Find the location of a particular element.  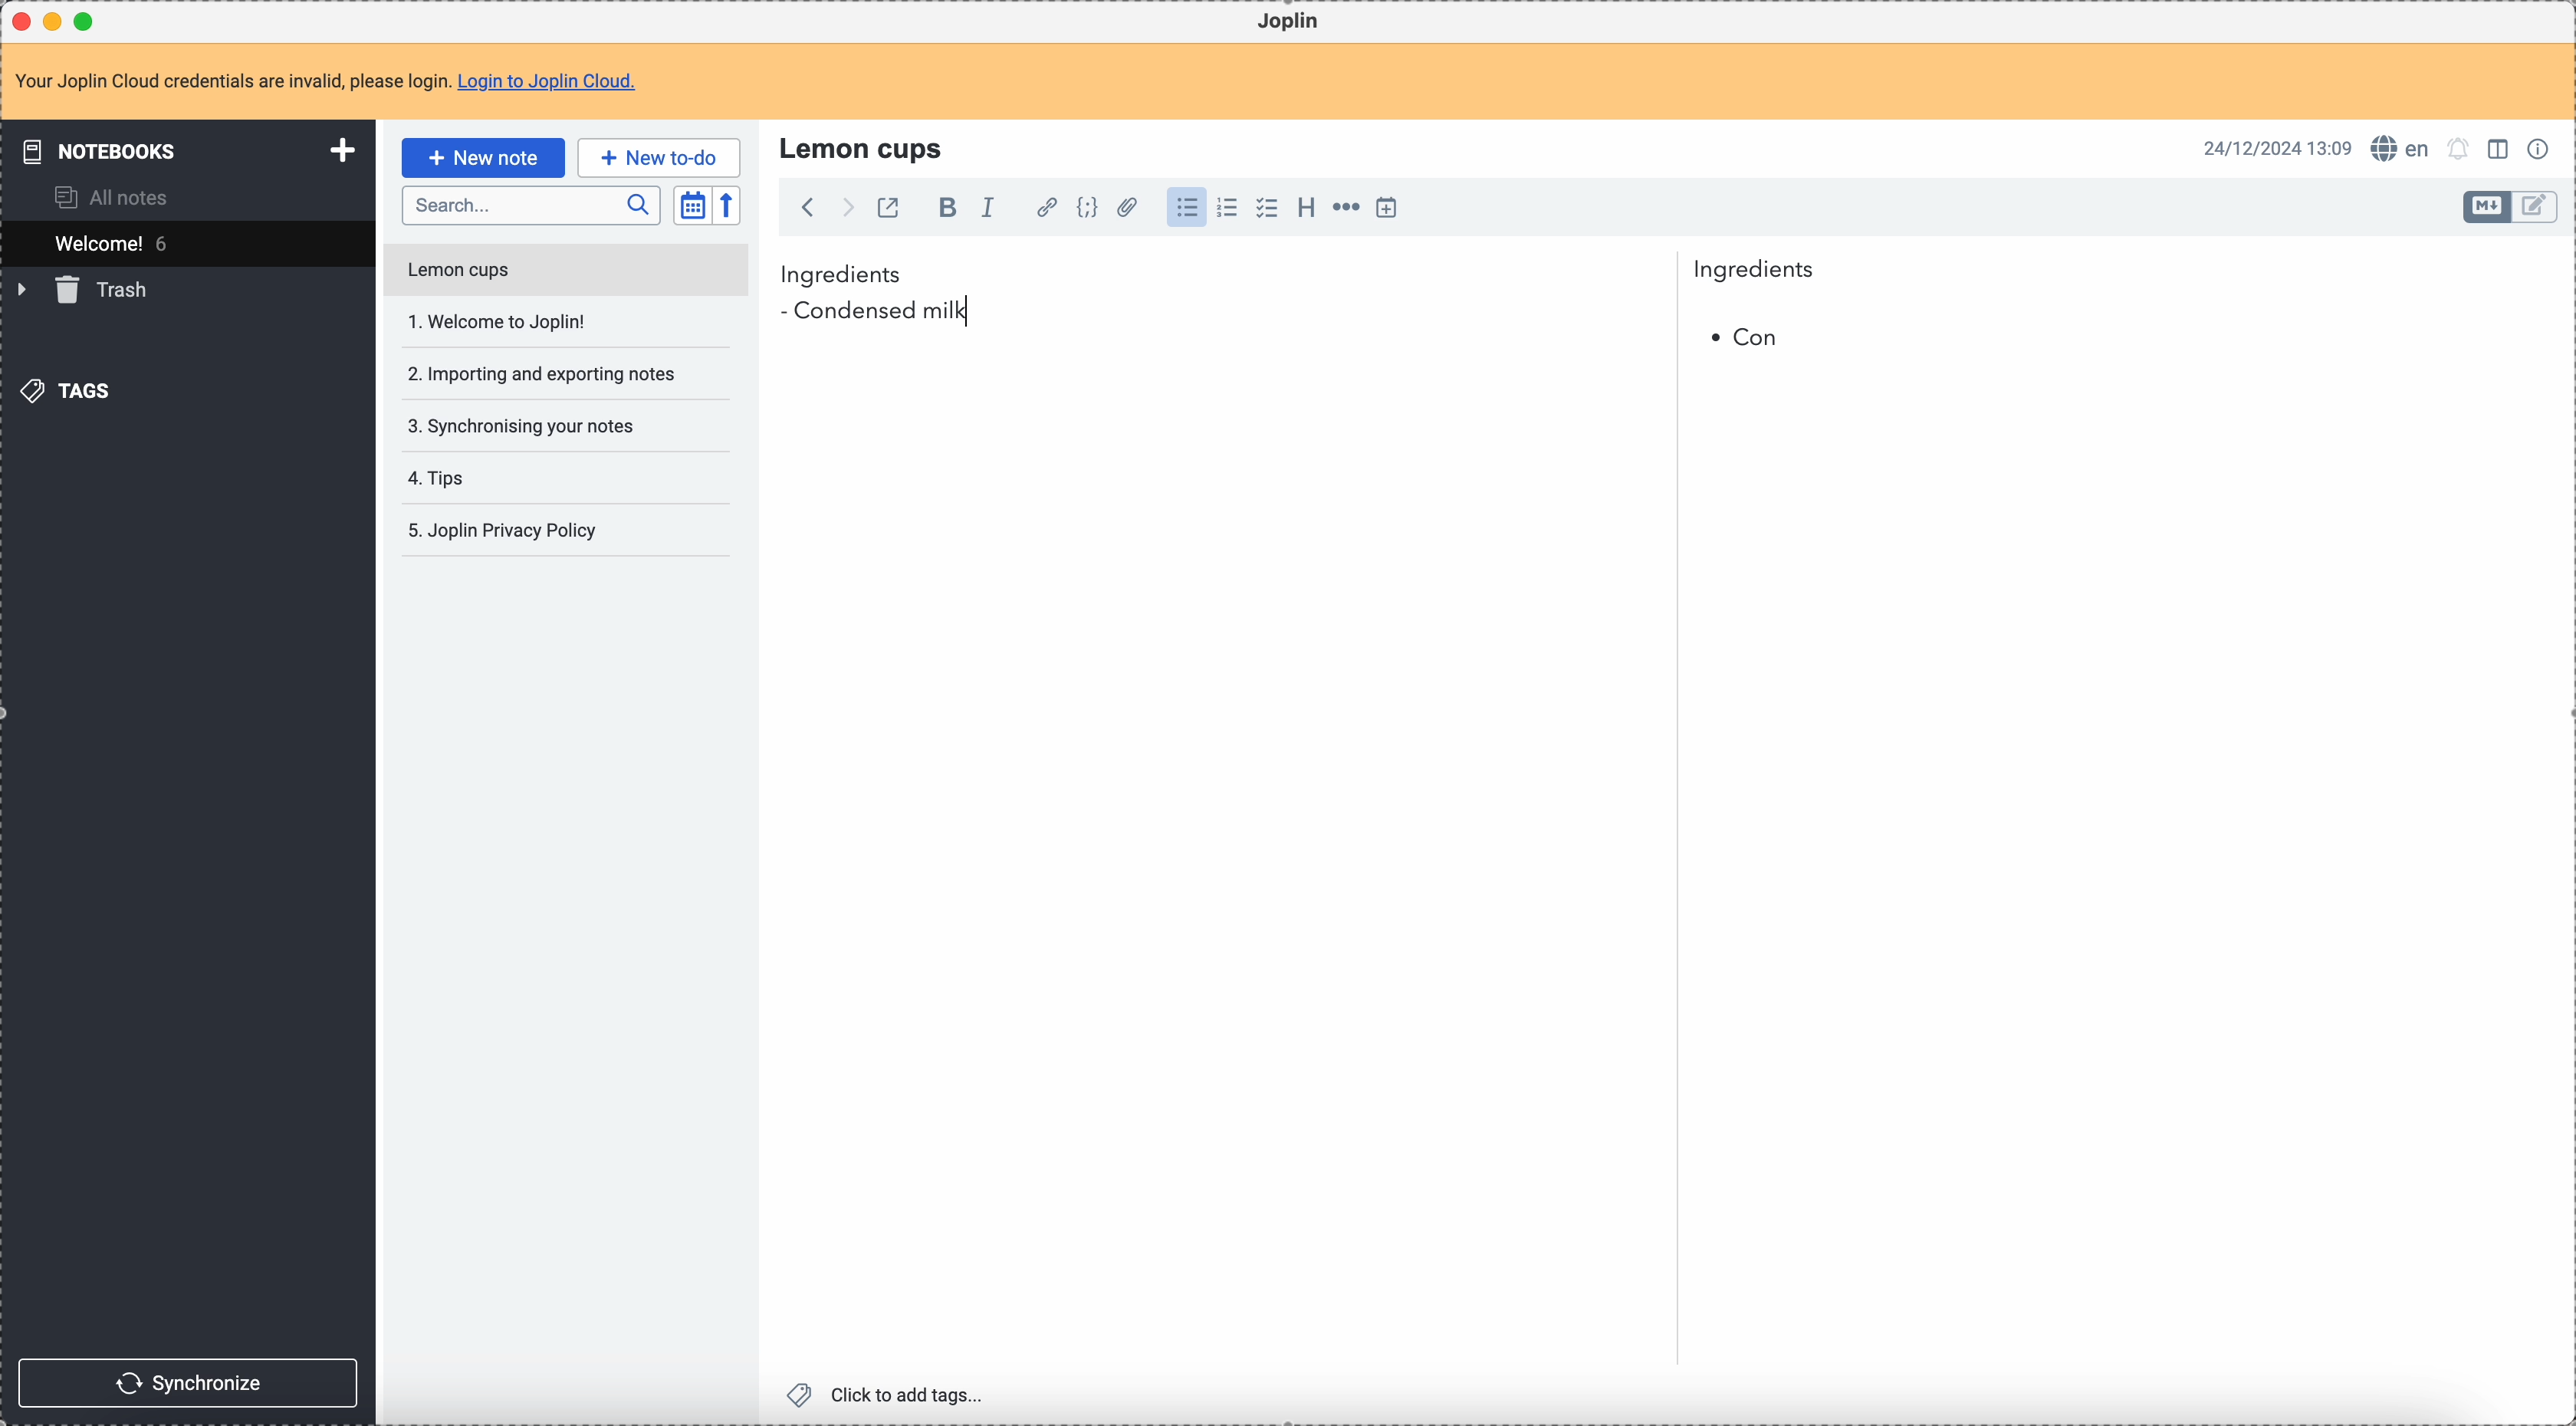

date and hour is located at coordinates (2278, 147).